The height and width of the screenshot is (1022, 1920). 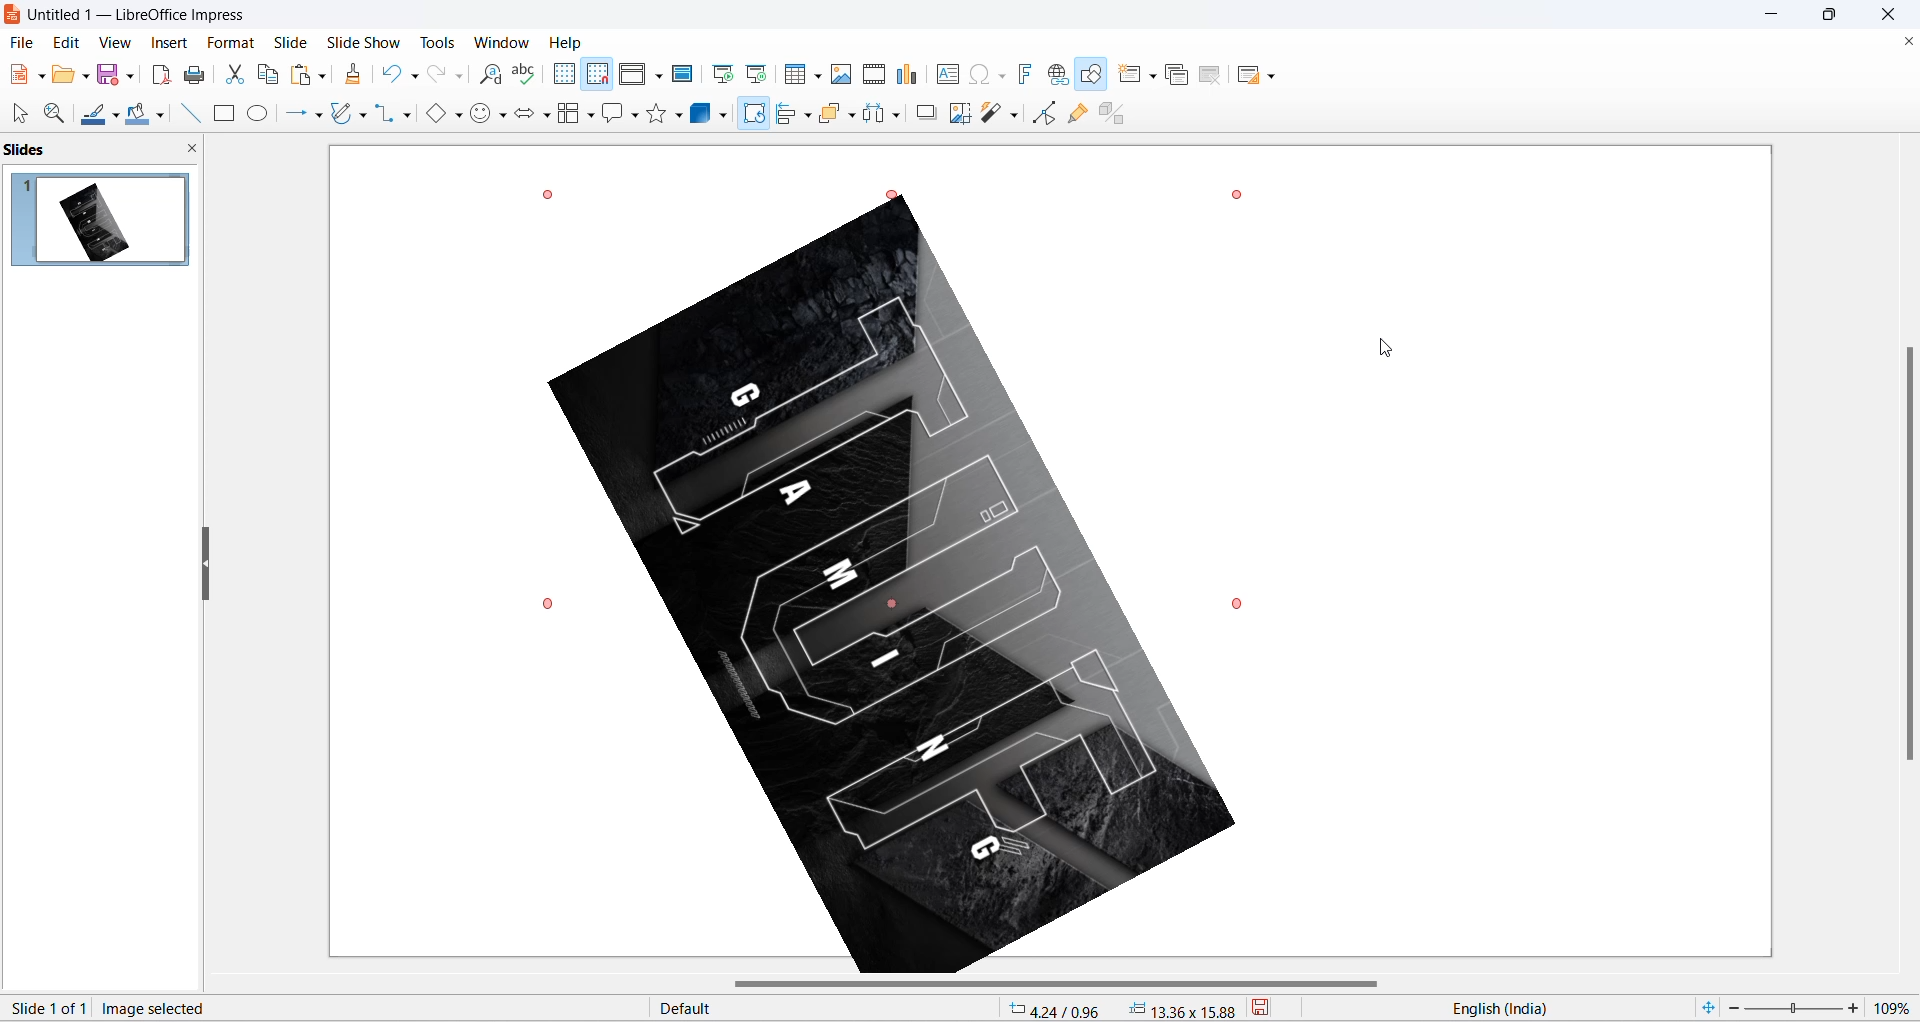 What do you see at coordinates (1856, 1007) in the screenshot?
I see `zoom increase` at bounding box center [1856, 1007].